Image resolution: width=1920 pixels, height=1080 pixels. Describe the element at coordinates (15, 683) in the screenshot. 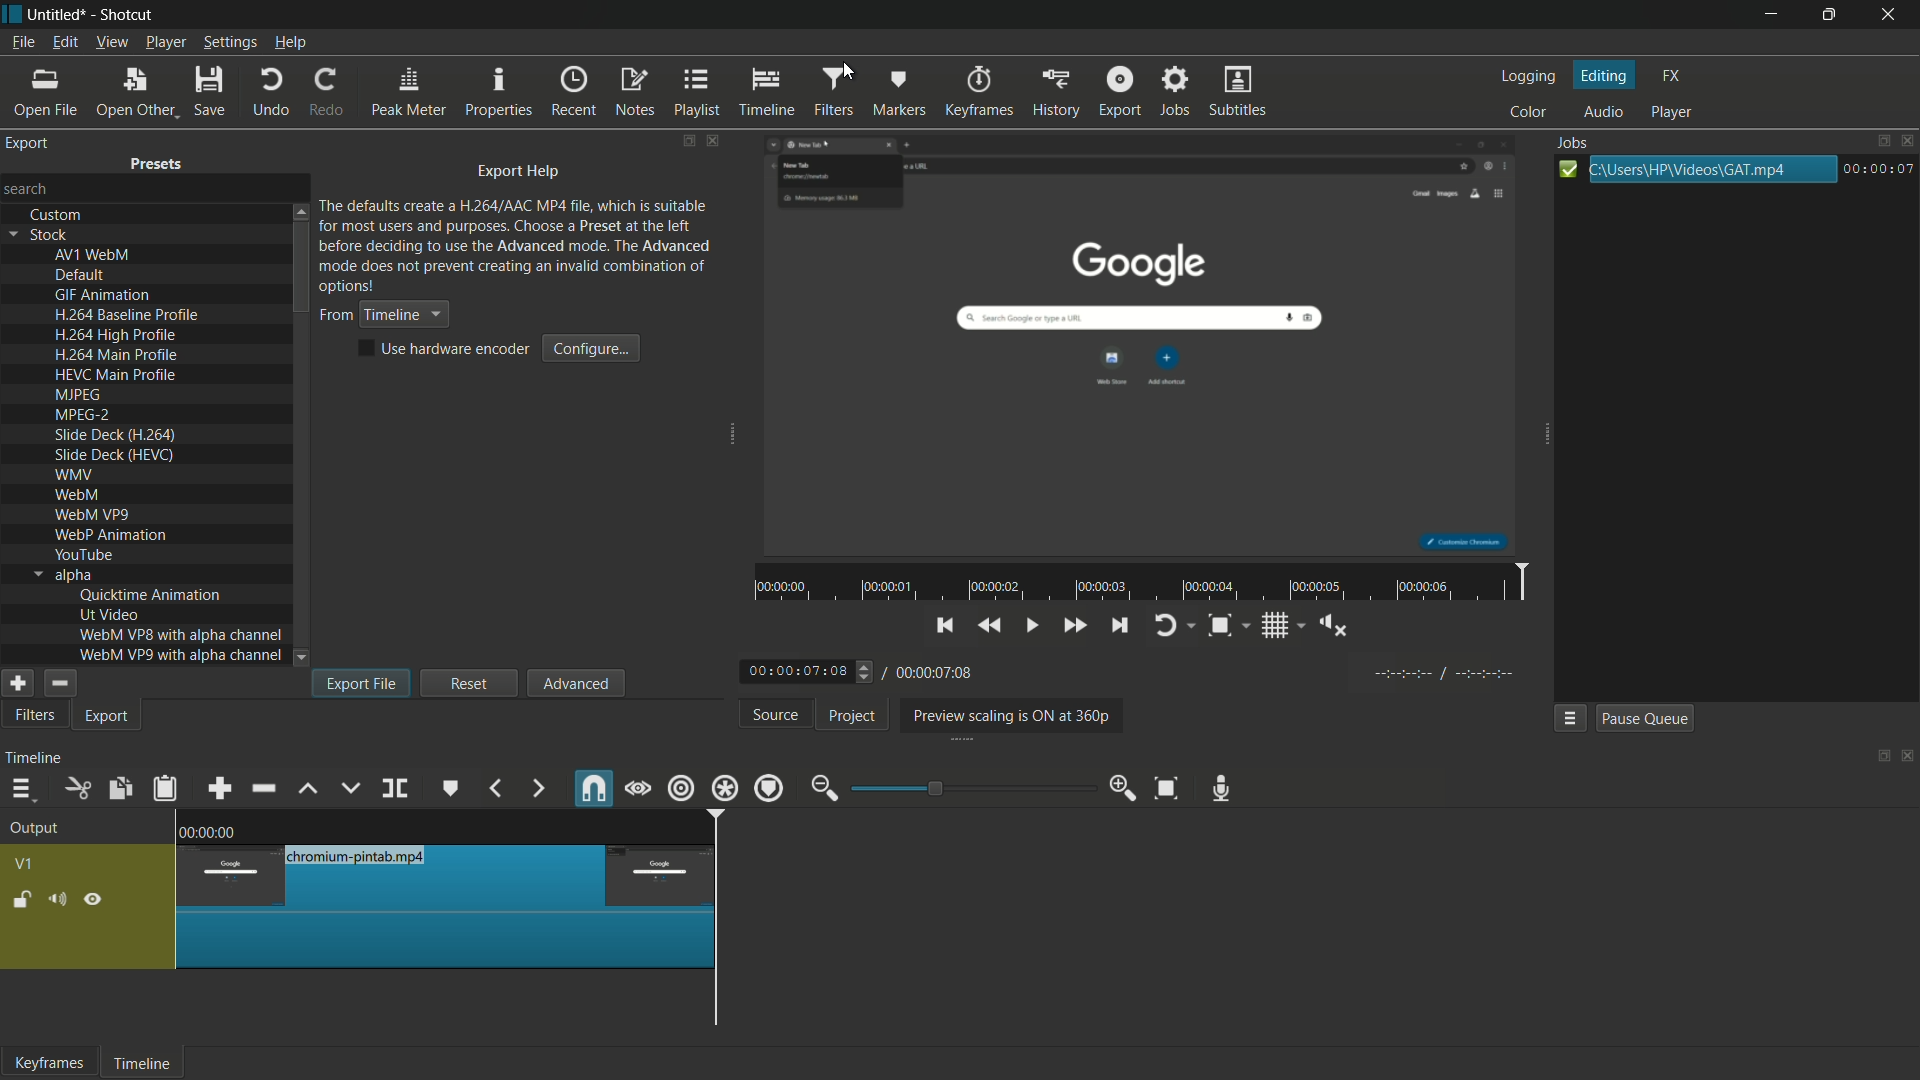

I see `add` at that location.